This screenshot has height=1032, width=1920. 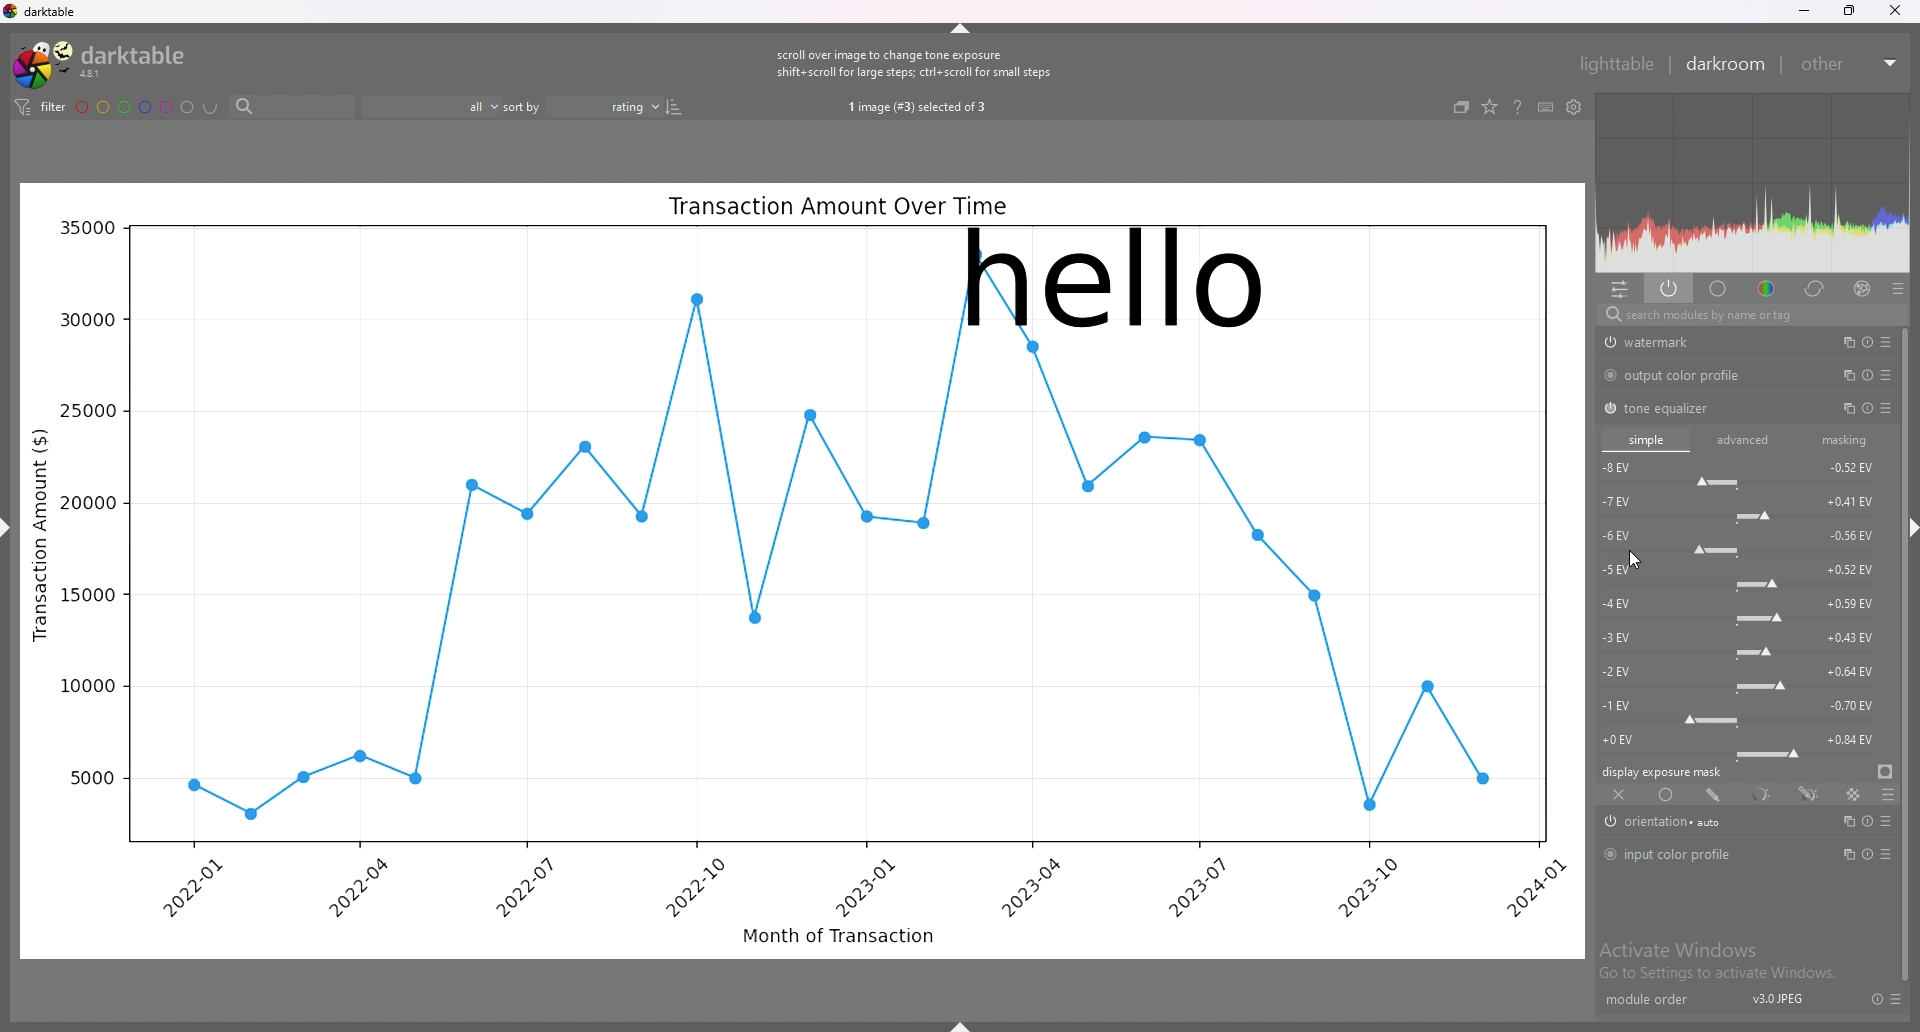 I want to click on display exposure mask, so click(x=1663, y=771).